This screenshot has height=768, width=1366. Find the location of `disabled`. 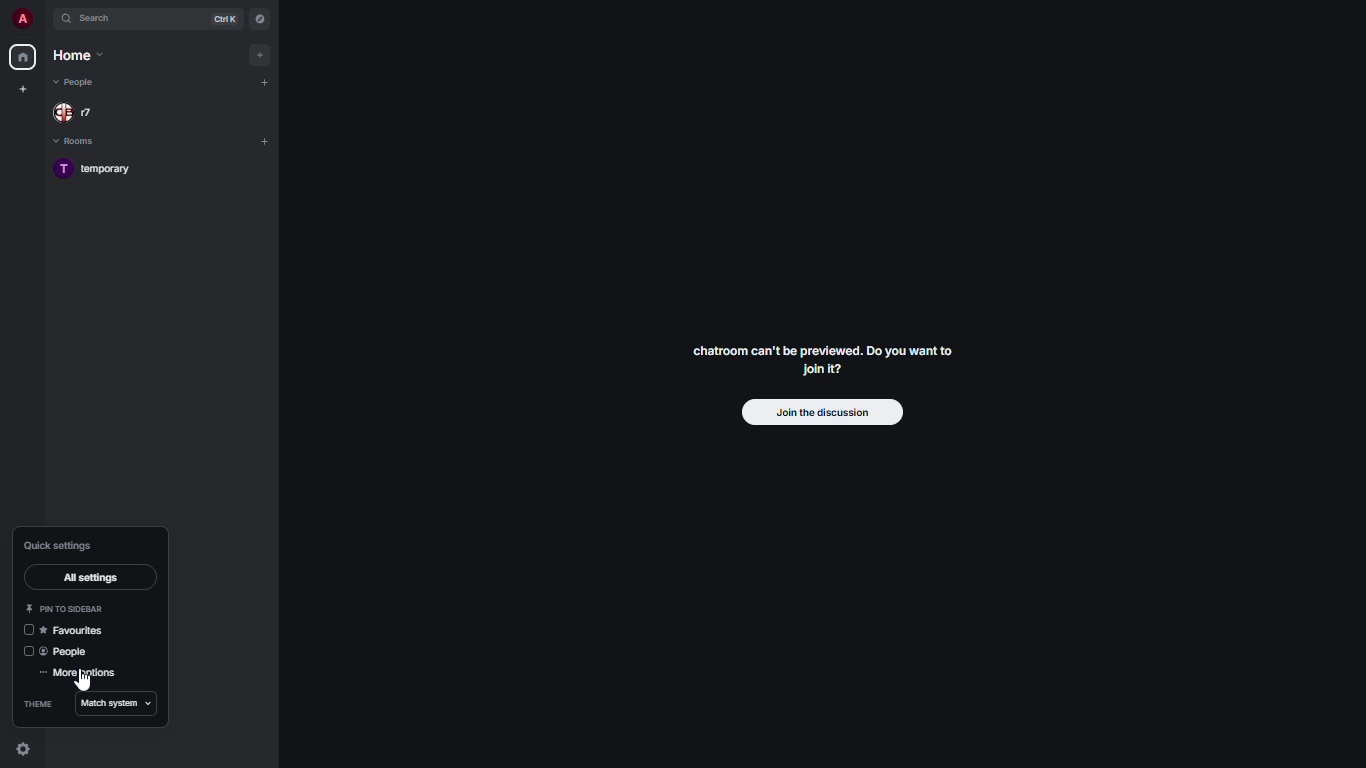

disabled is located at coordinates (24, 653).